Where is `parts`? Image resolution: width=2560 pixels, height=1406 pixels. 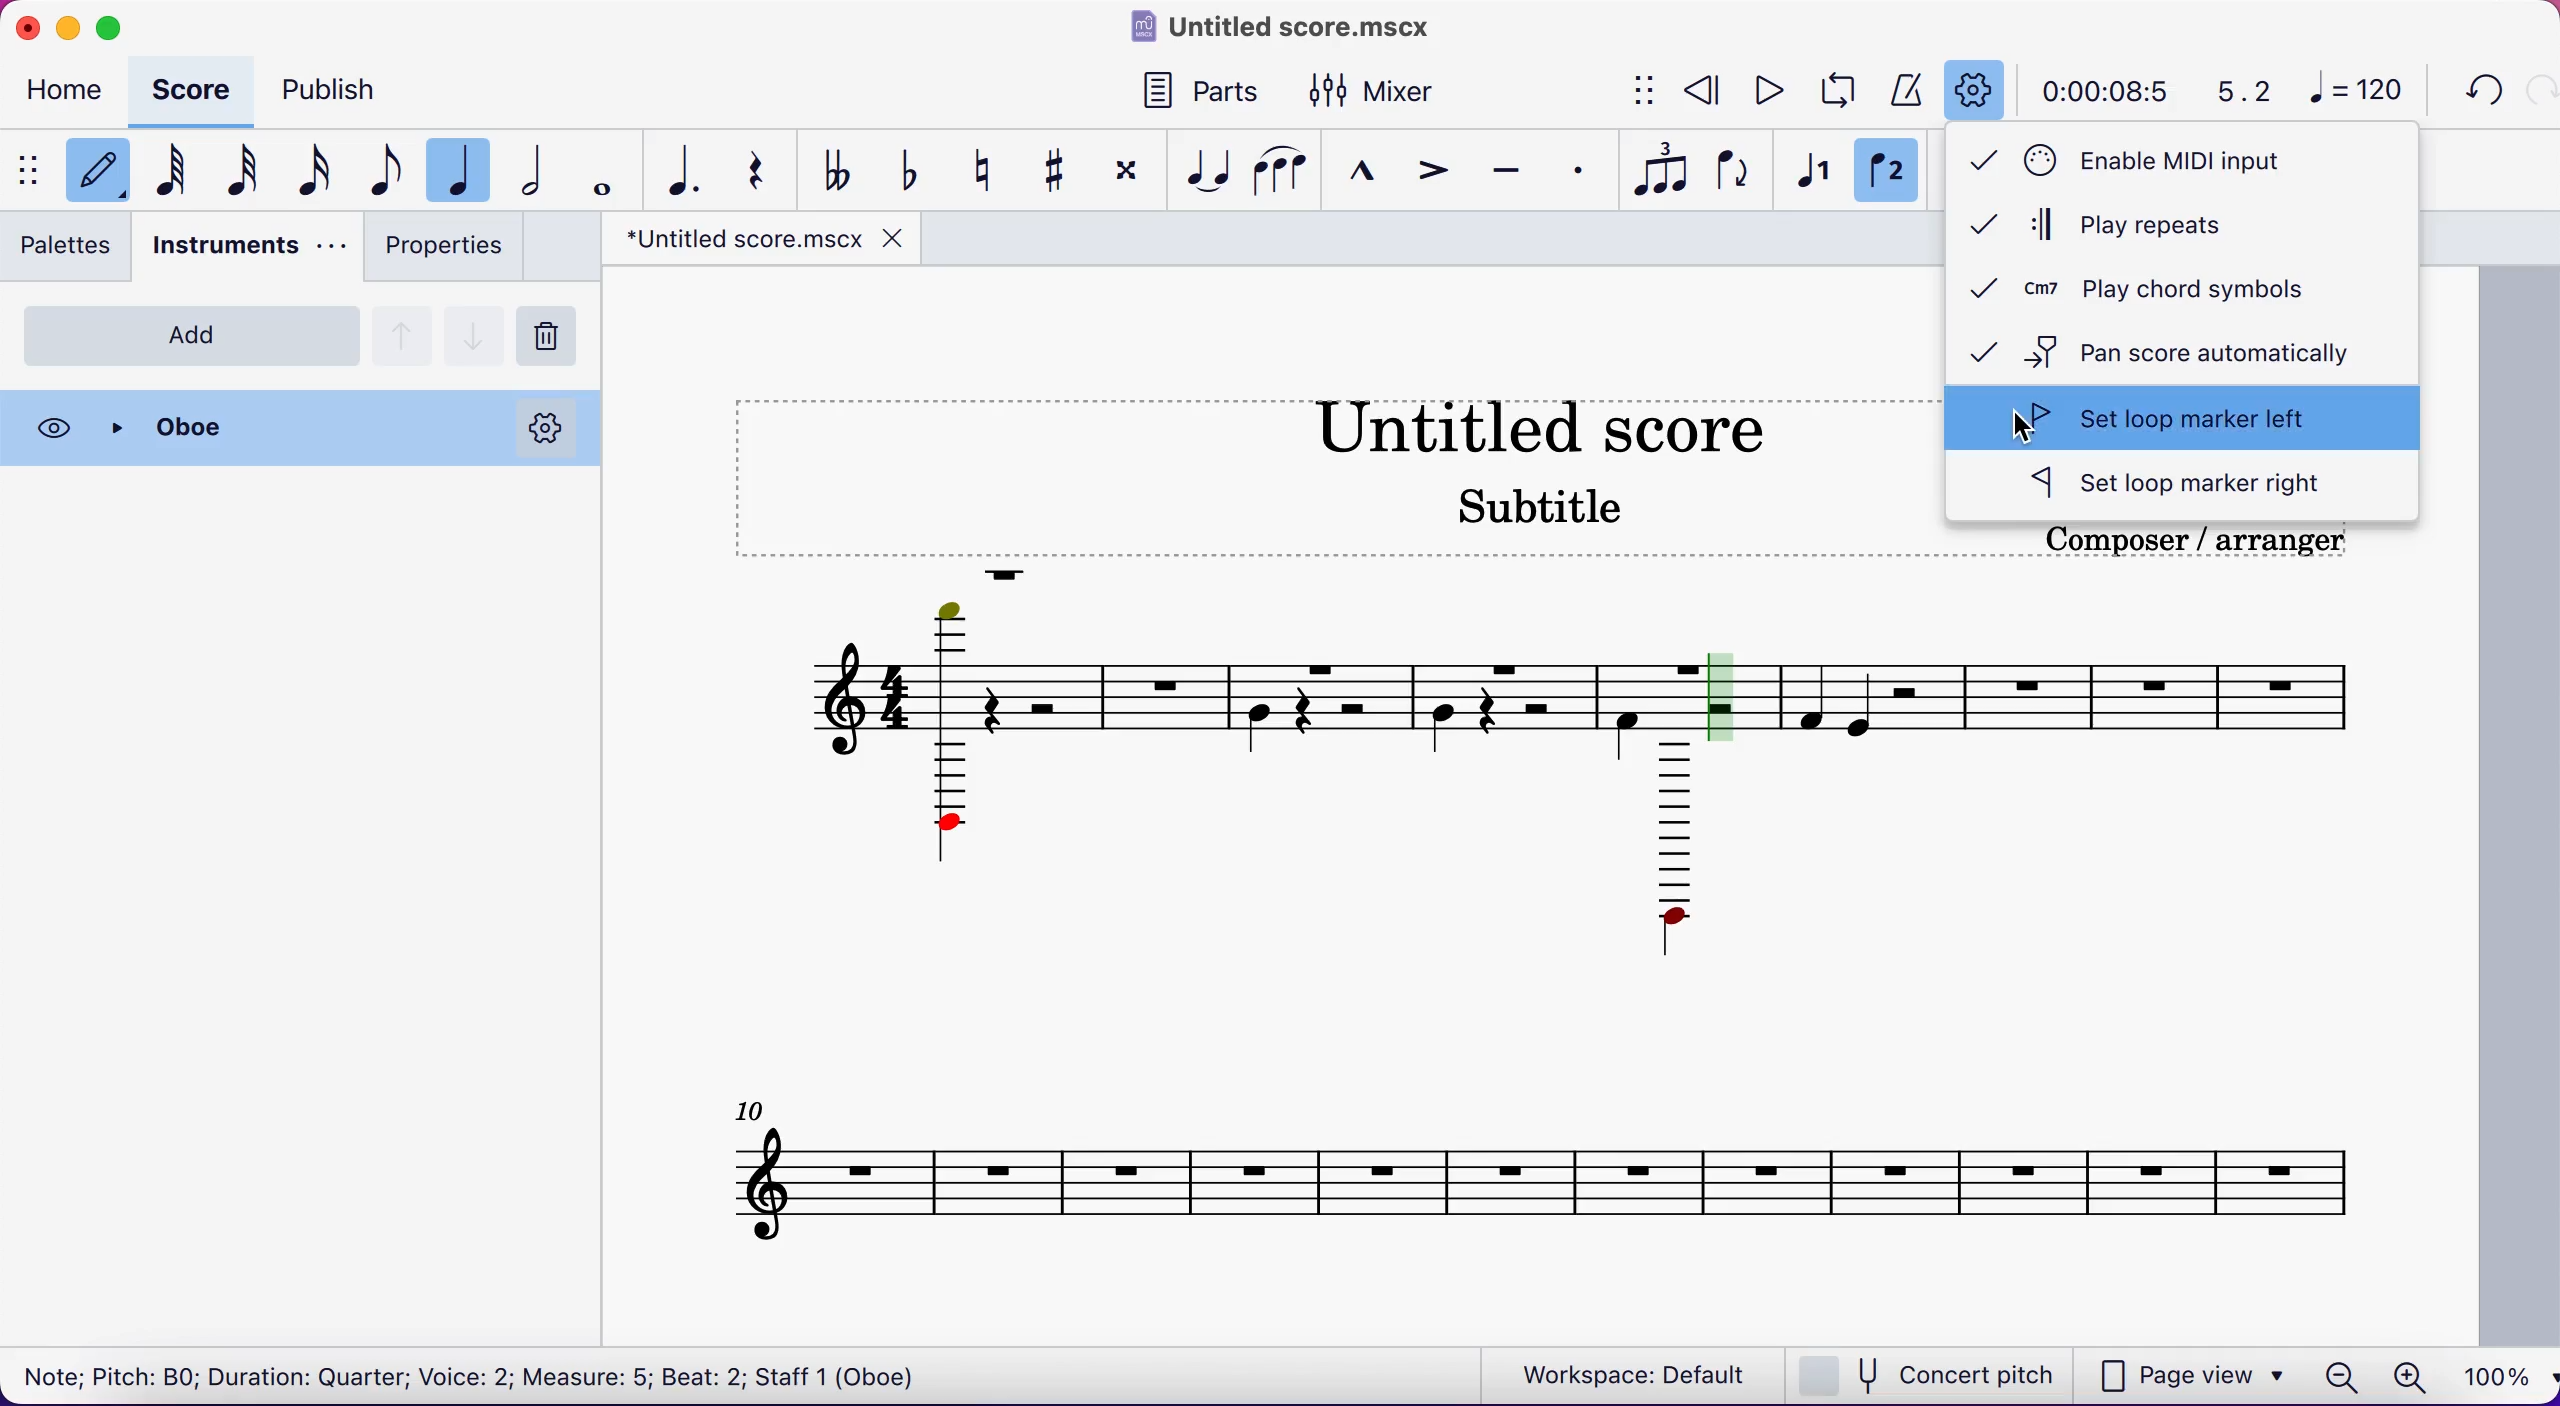 parts is located at coordinates (1195, 87).